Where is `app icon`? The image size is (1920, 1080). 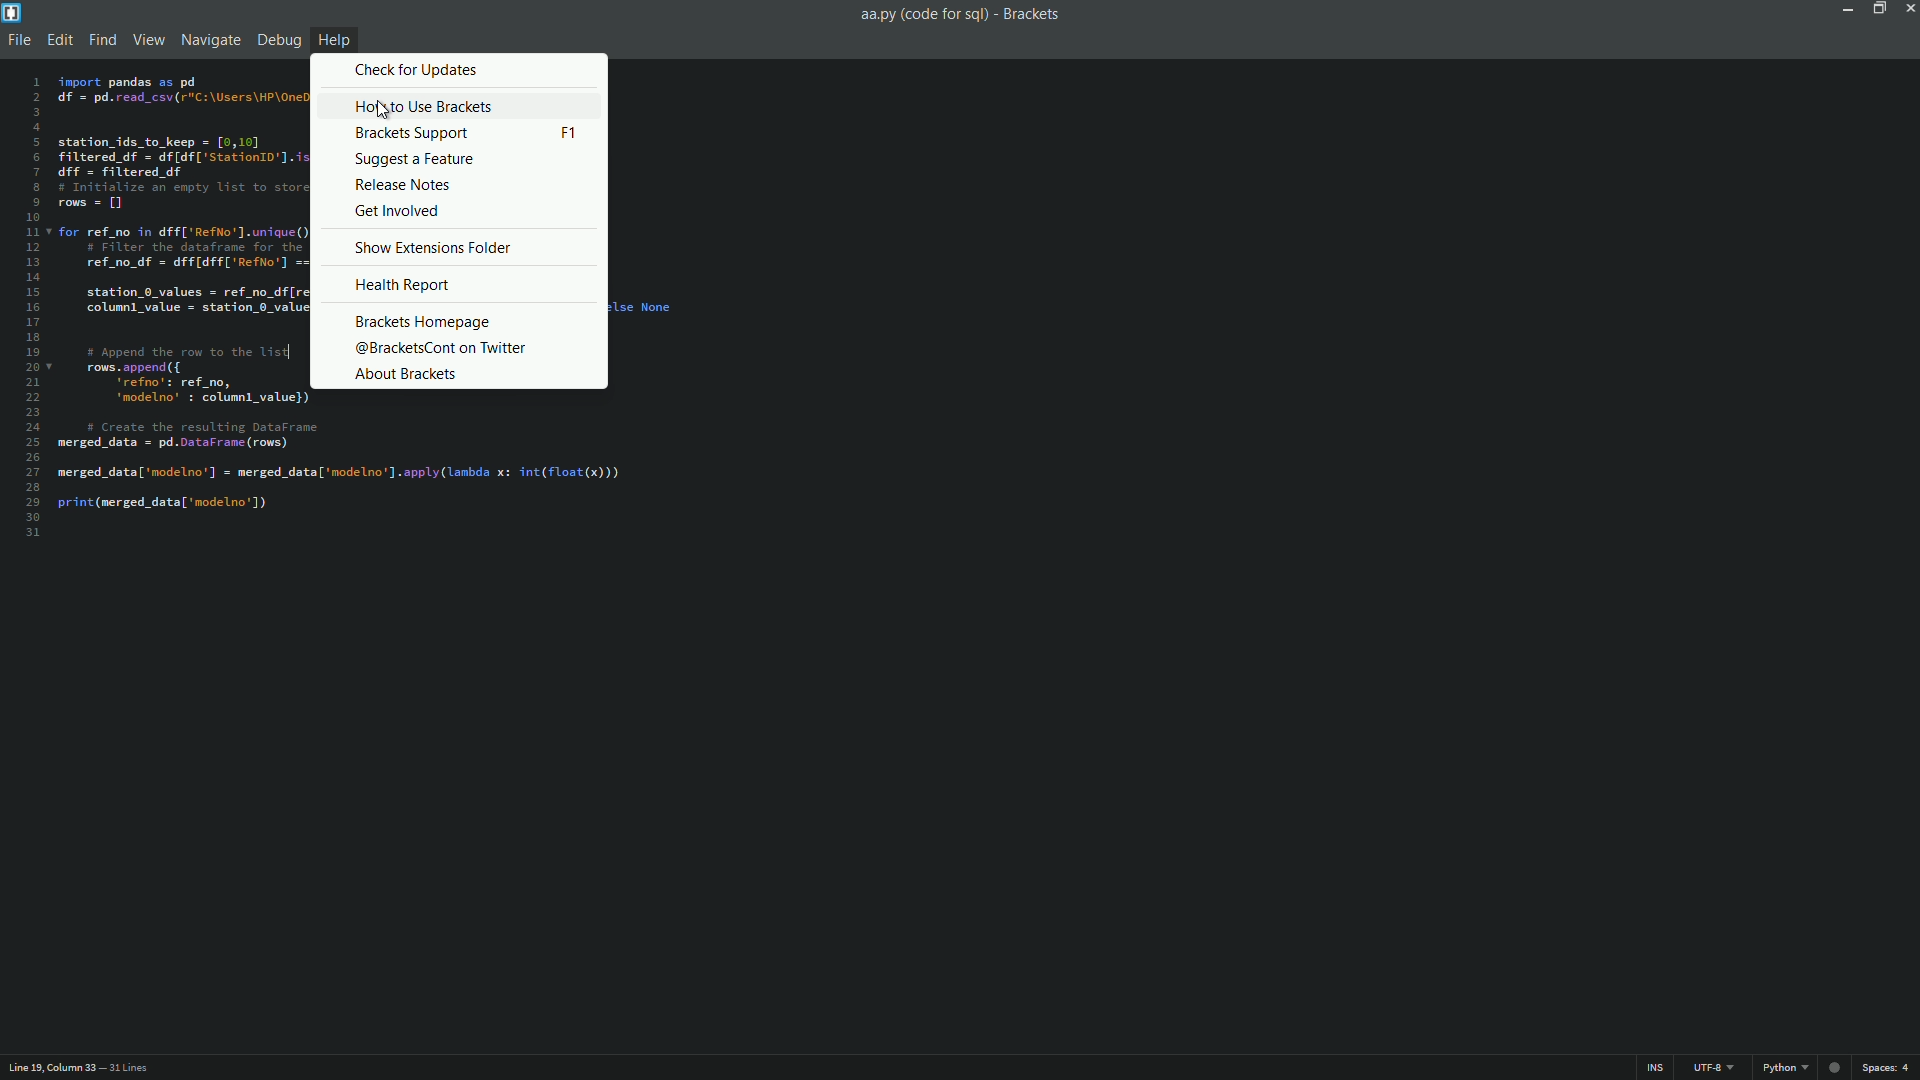 app icon is located at coordinates (12, 12).